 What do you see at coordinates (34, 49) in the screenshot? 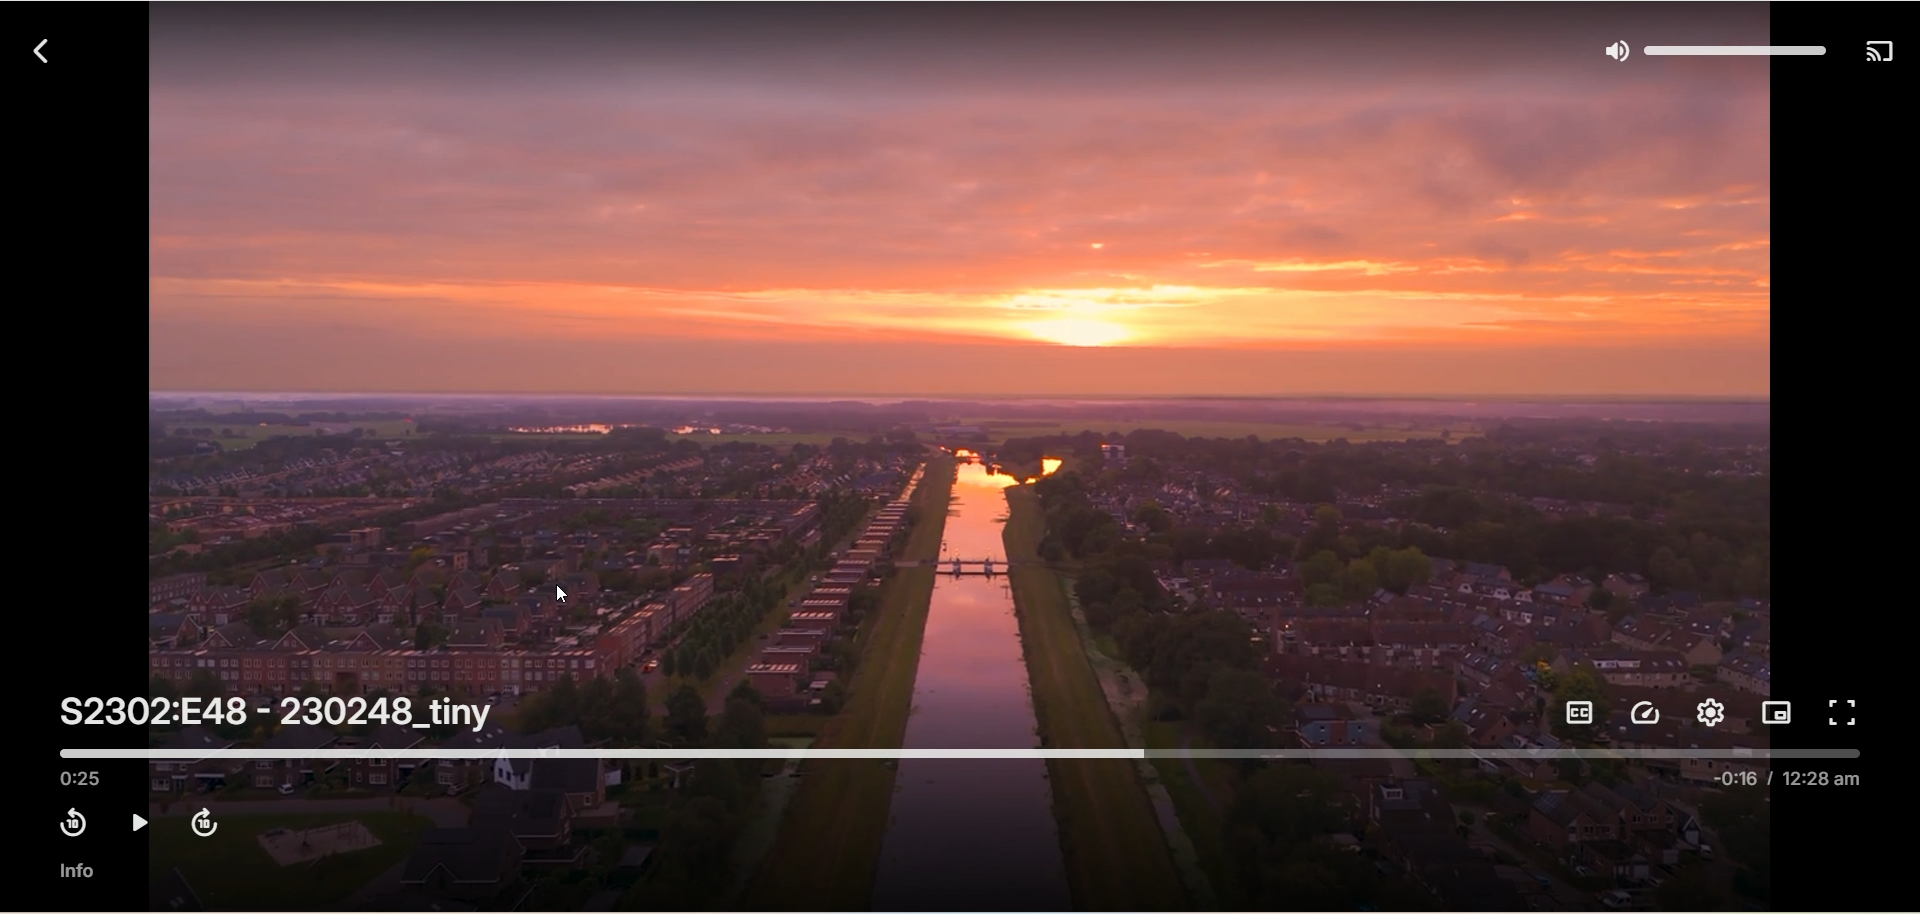
I see `back` at bounding box center [34, 49].